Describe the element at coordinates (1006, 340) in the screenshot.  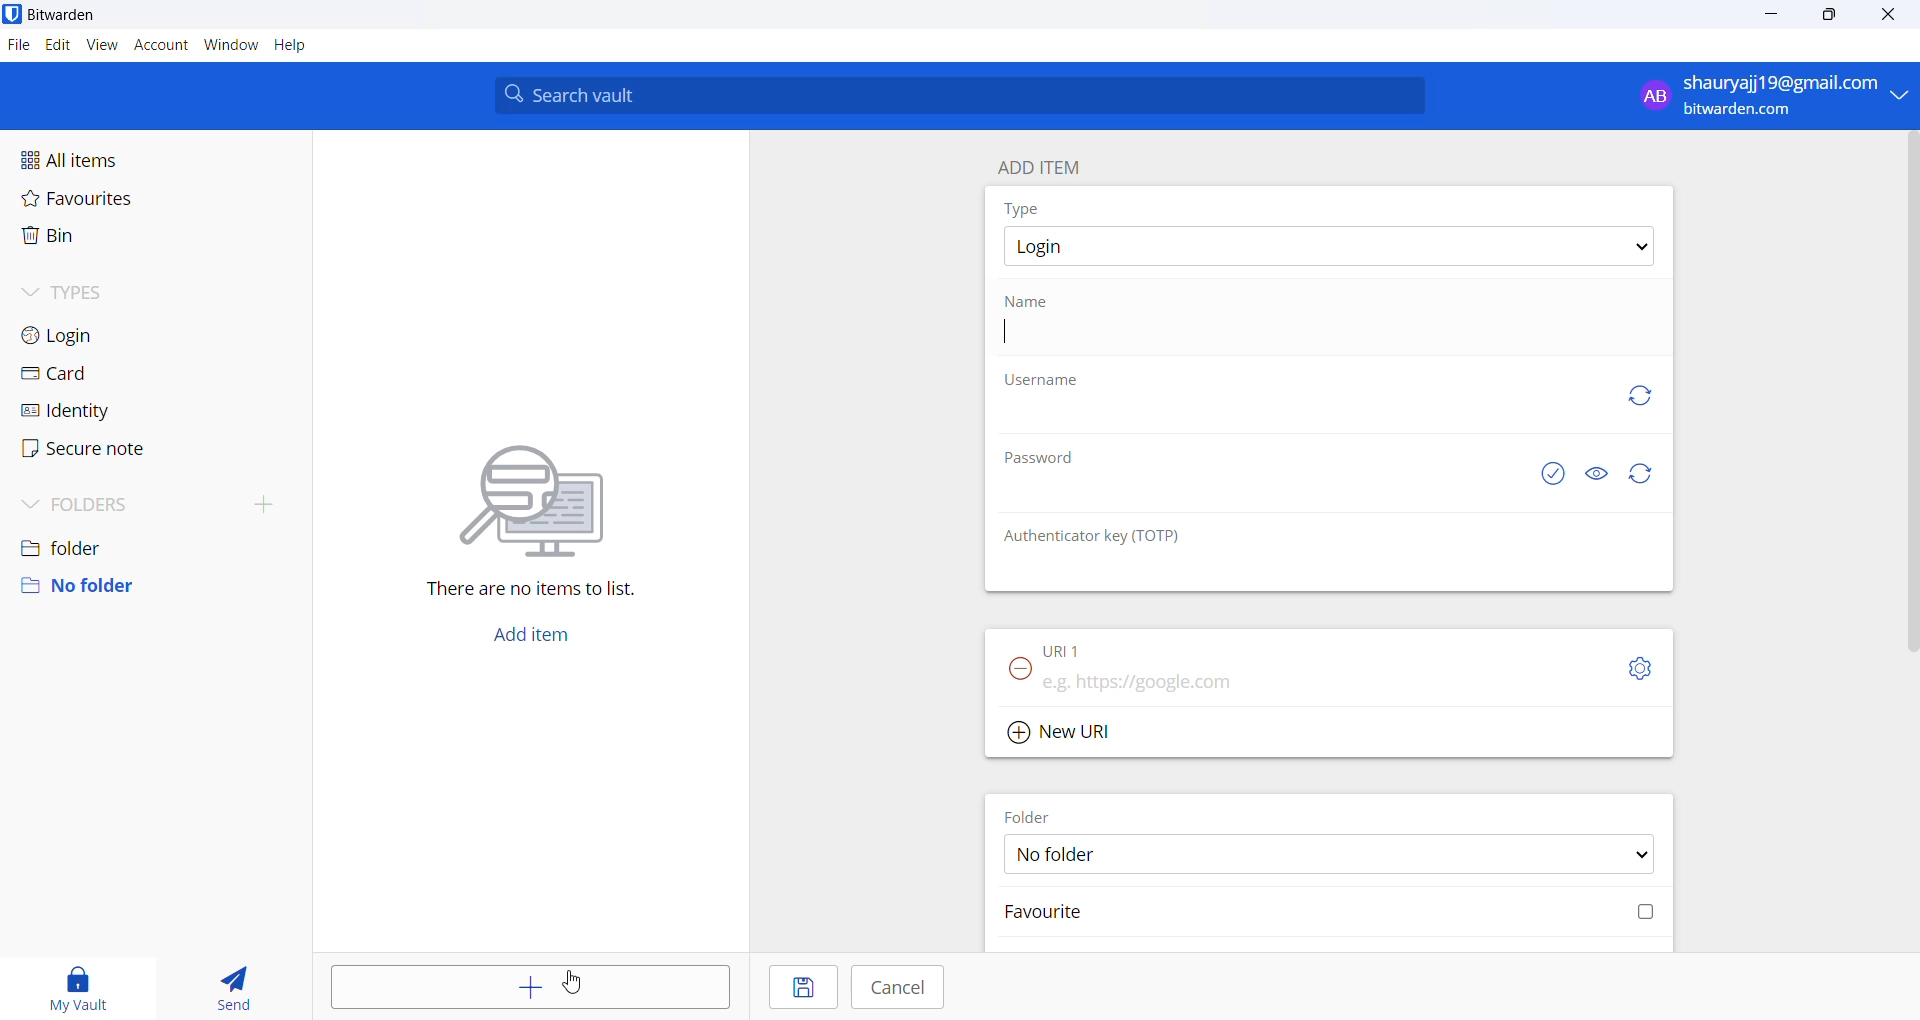
I see `text cursor` at that location.